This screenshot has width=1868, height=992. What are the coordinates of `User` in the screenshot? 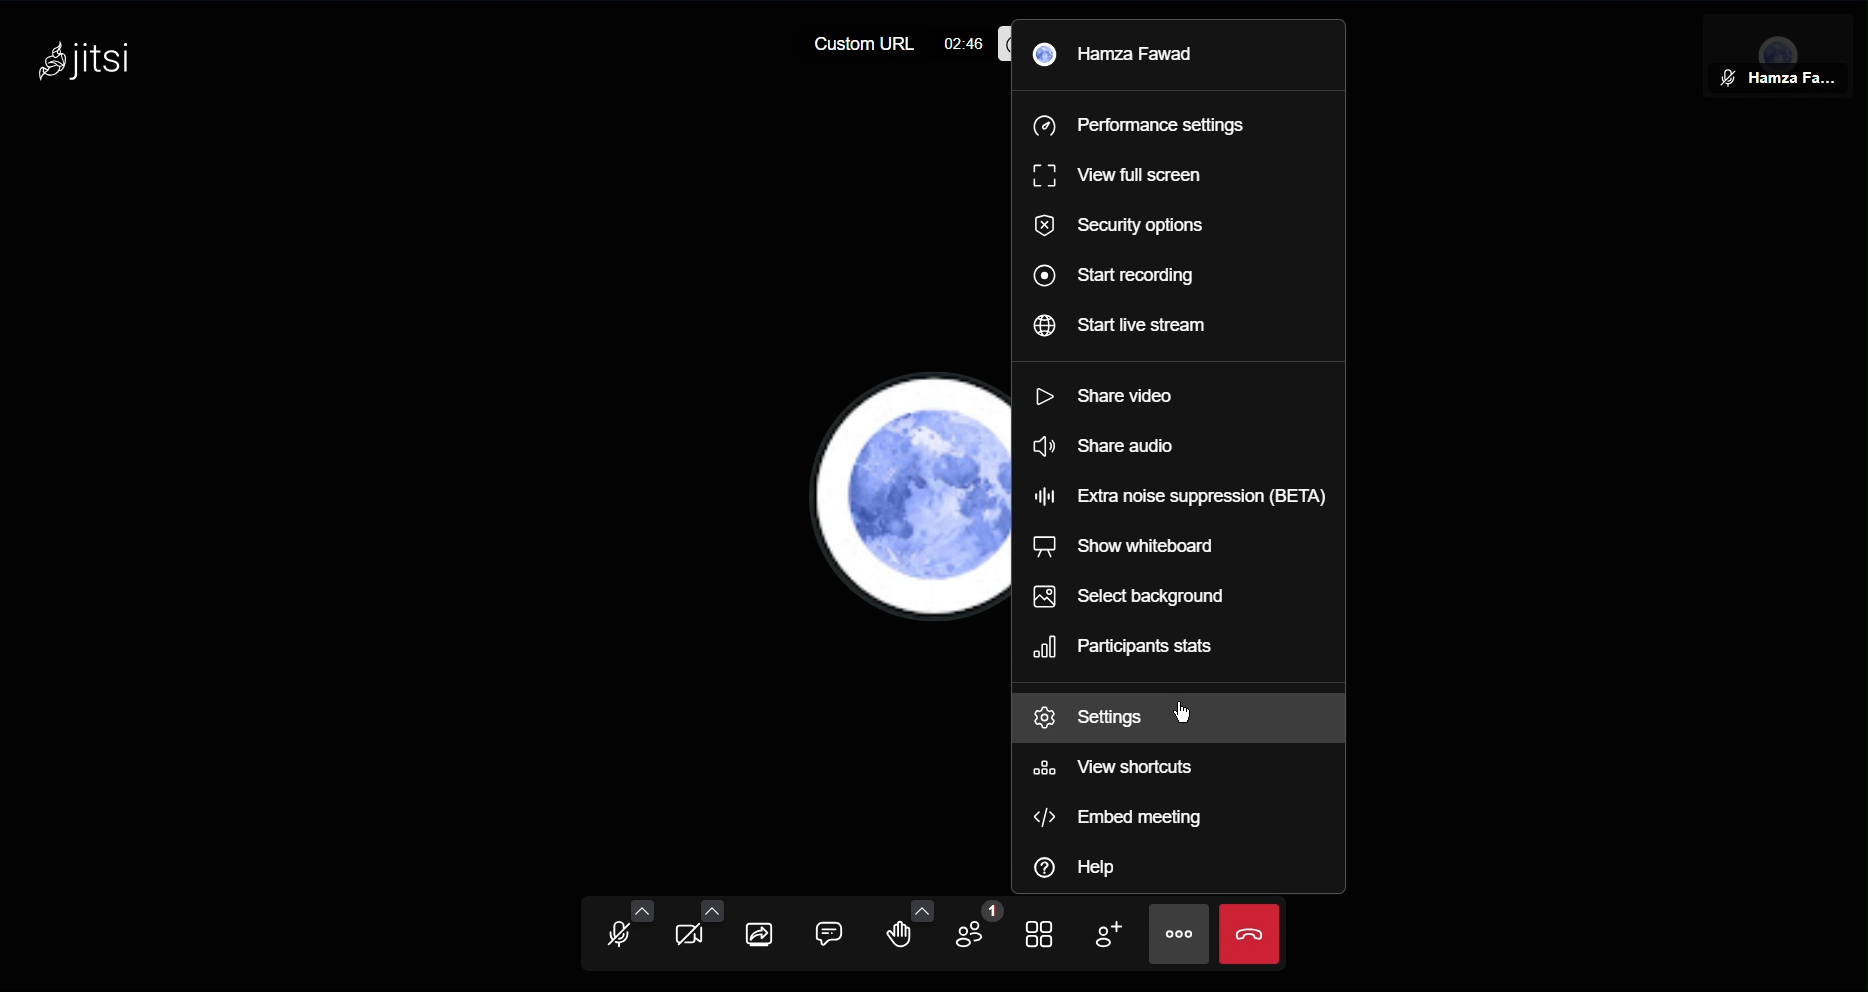 It's located at (1131, 55).